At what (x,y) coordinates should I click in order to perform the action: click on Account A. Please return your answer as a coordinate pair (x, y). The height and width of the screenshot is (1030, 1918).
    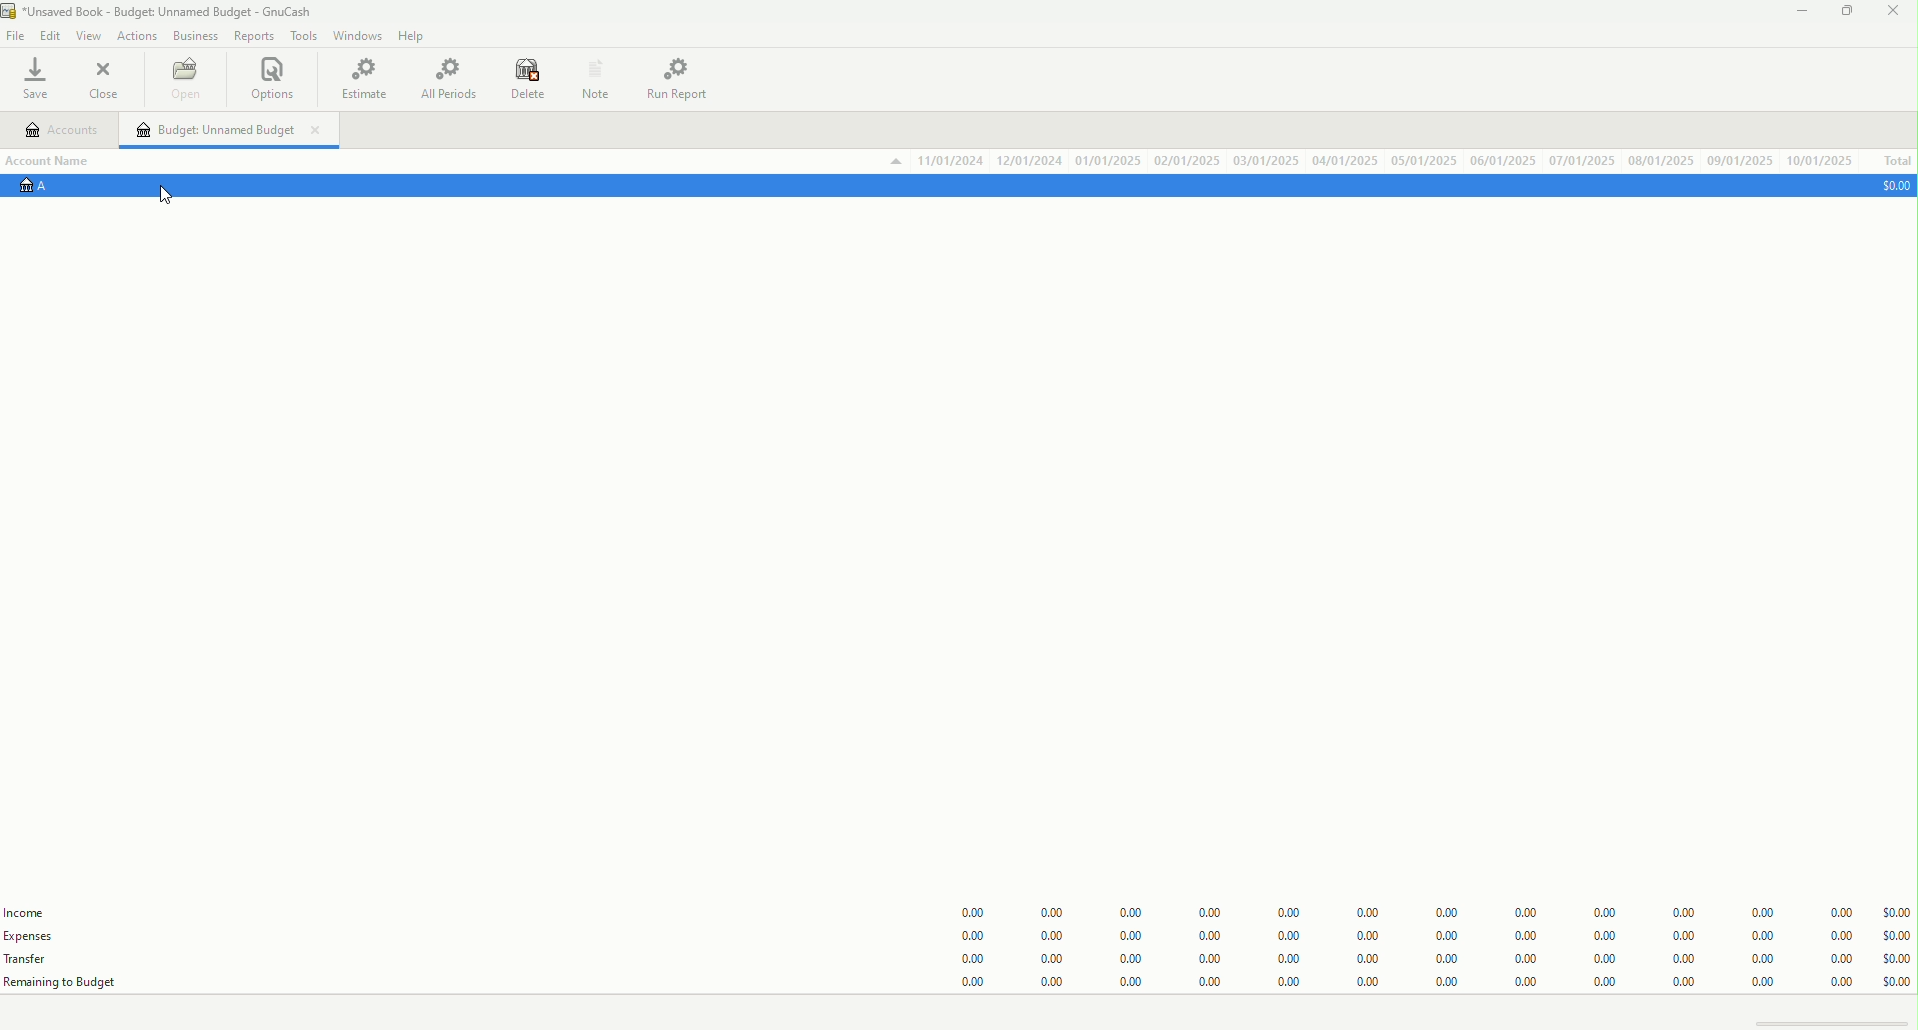
    Looking at the image, I should click on (42, 184).